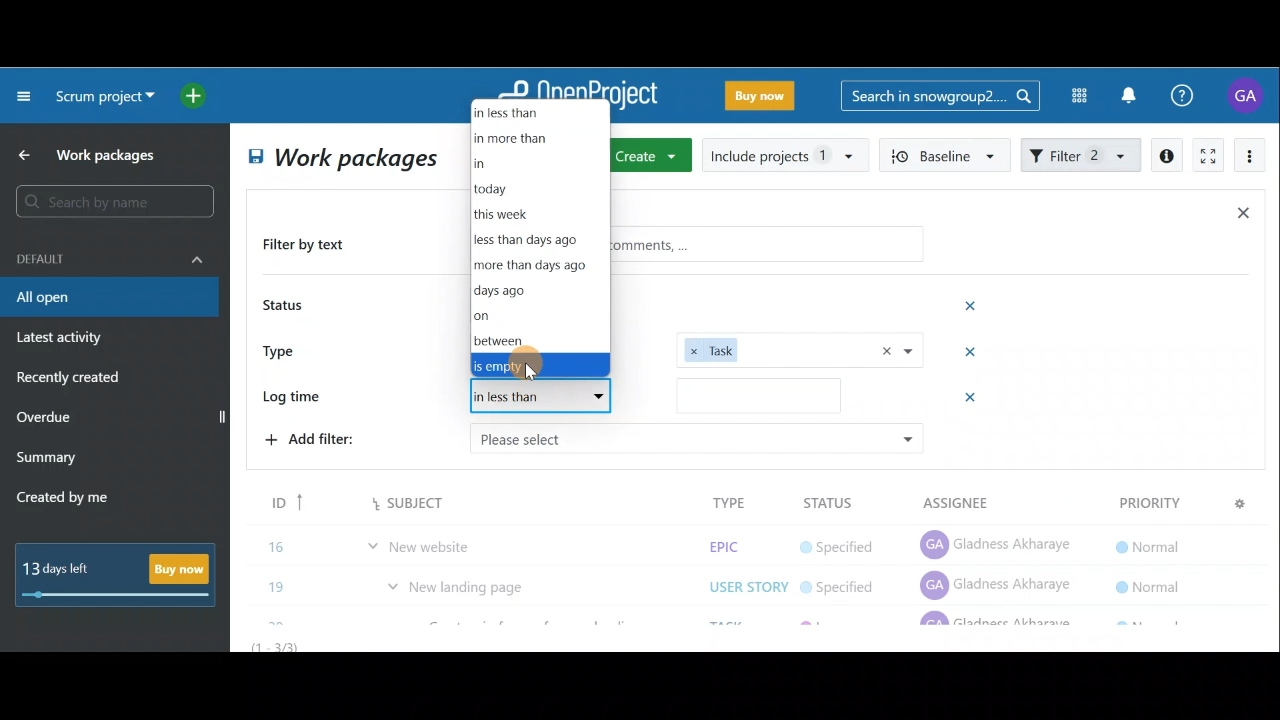 This screenshot has height=720, width=1280. What do you see at coordinates (498, 190) in the screenshot?
I see `today` at bounding box center [498, 190].